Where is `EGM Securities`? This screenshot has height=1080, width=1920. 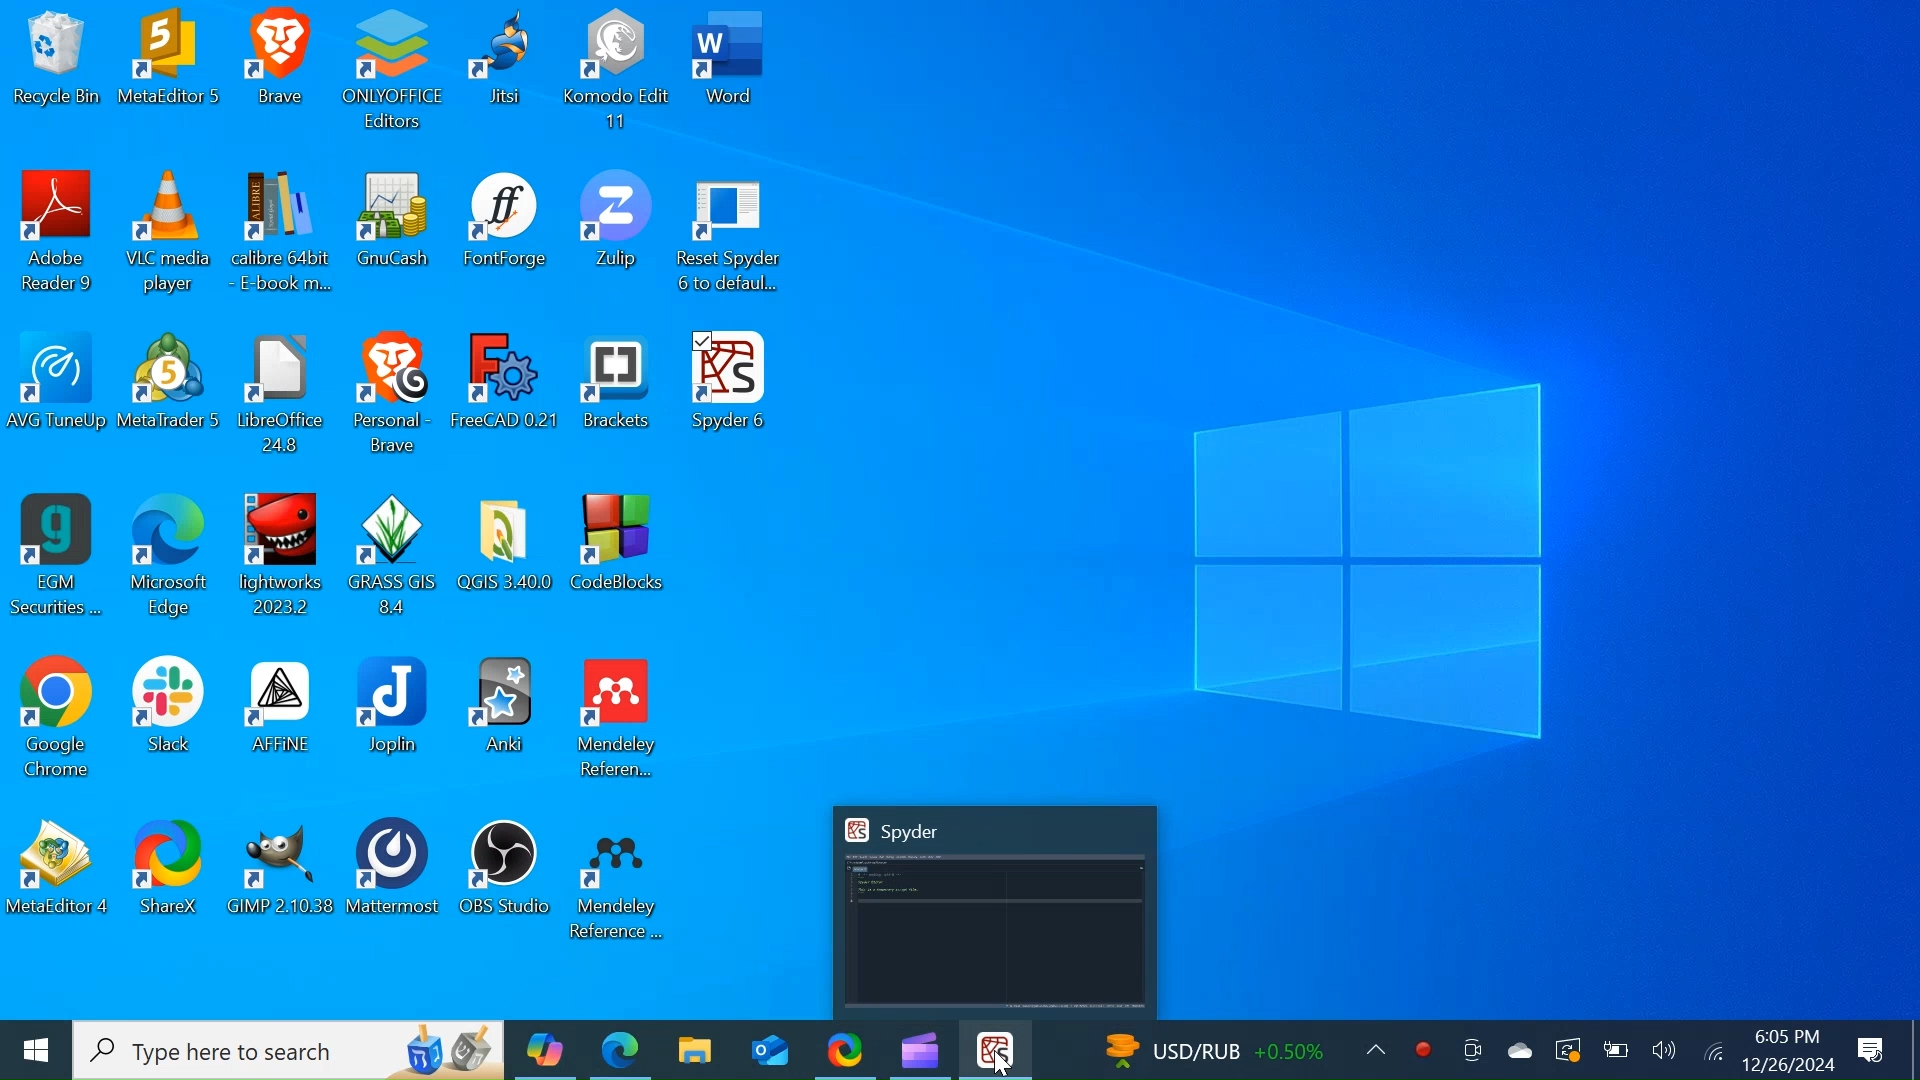
EGM Securities is located at coordinates (57, 556).